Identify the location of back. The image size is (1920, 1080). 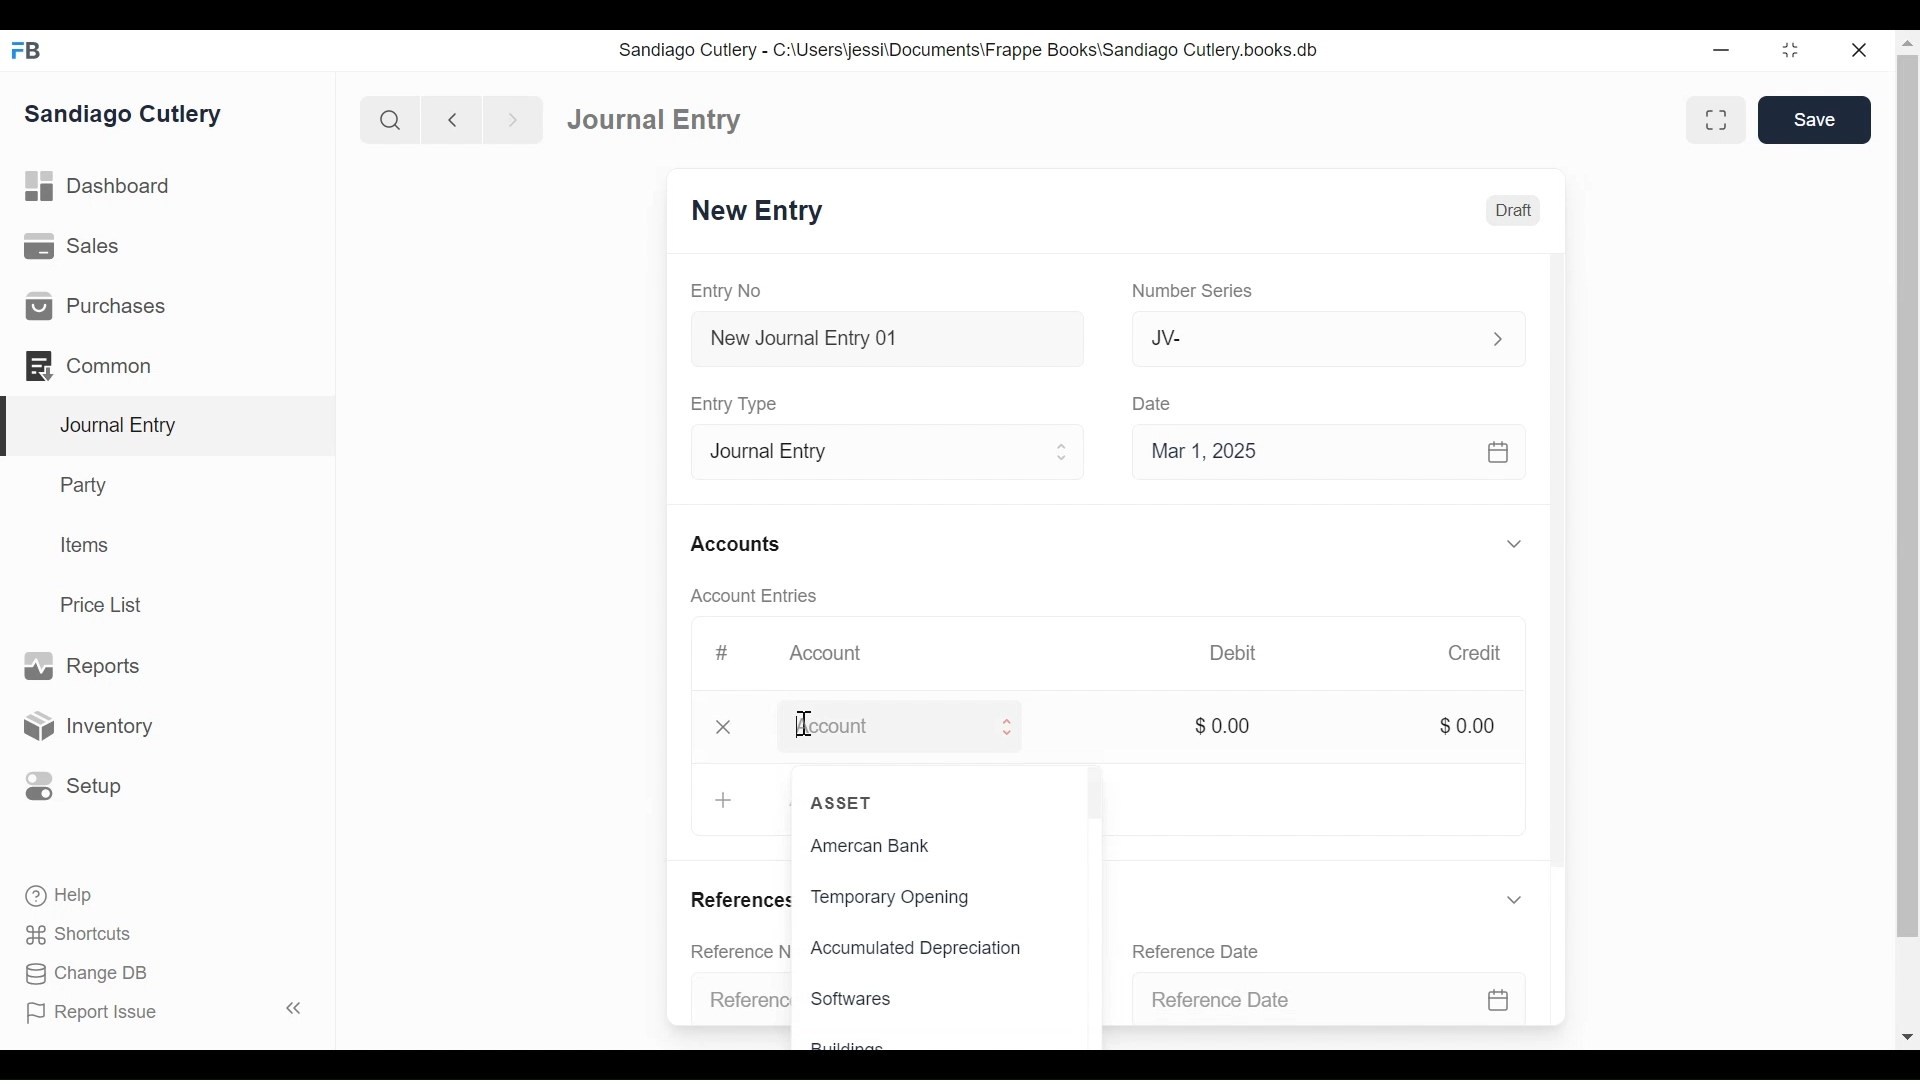
(452, 118).